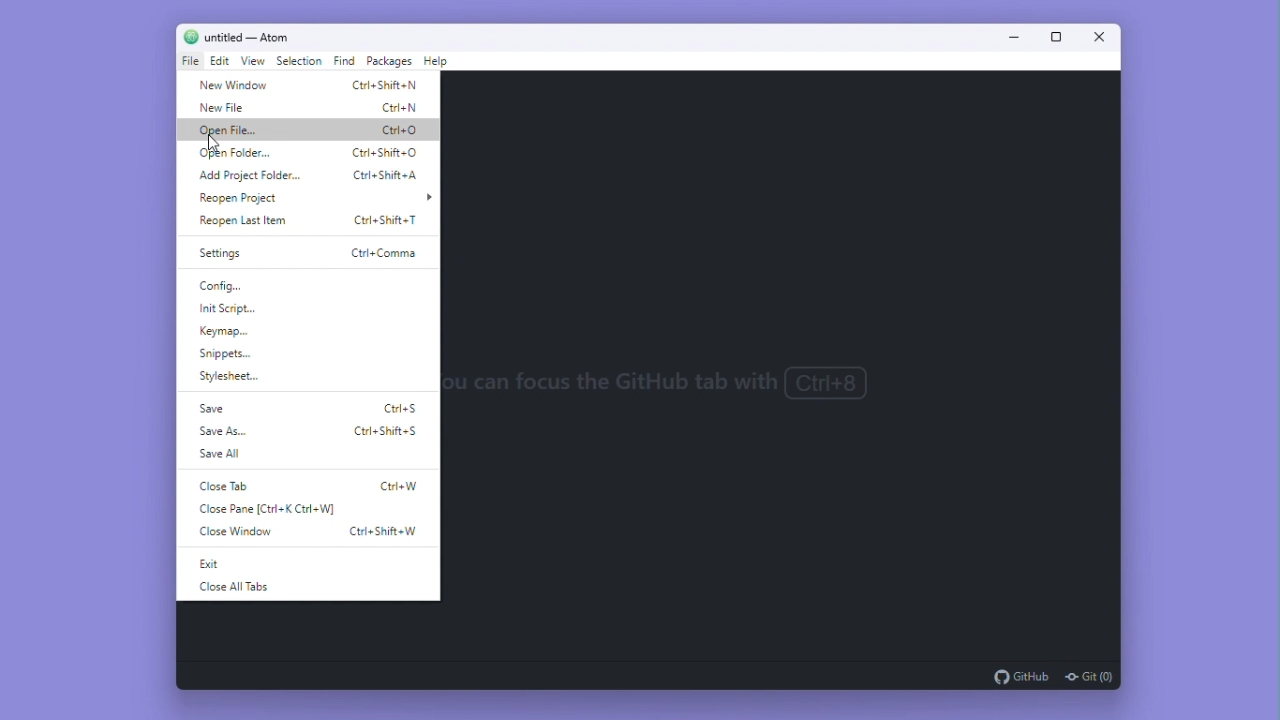 The height and width of the screenshot is (720, 1280). Describe the element at coordinates (230, 331) in the screenshot. I see `keymap...` at that location.